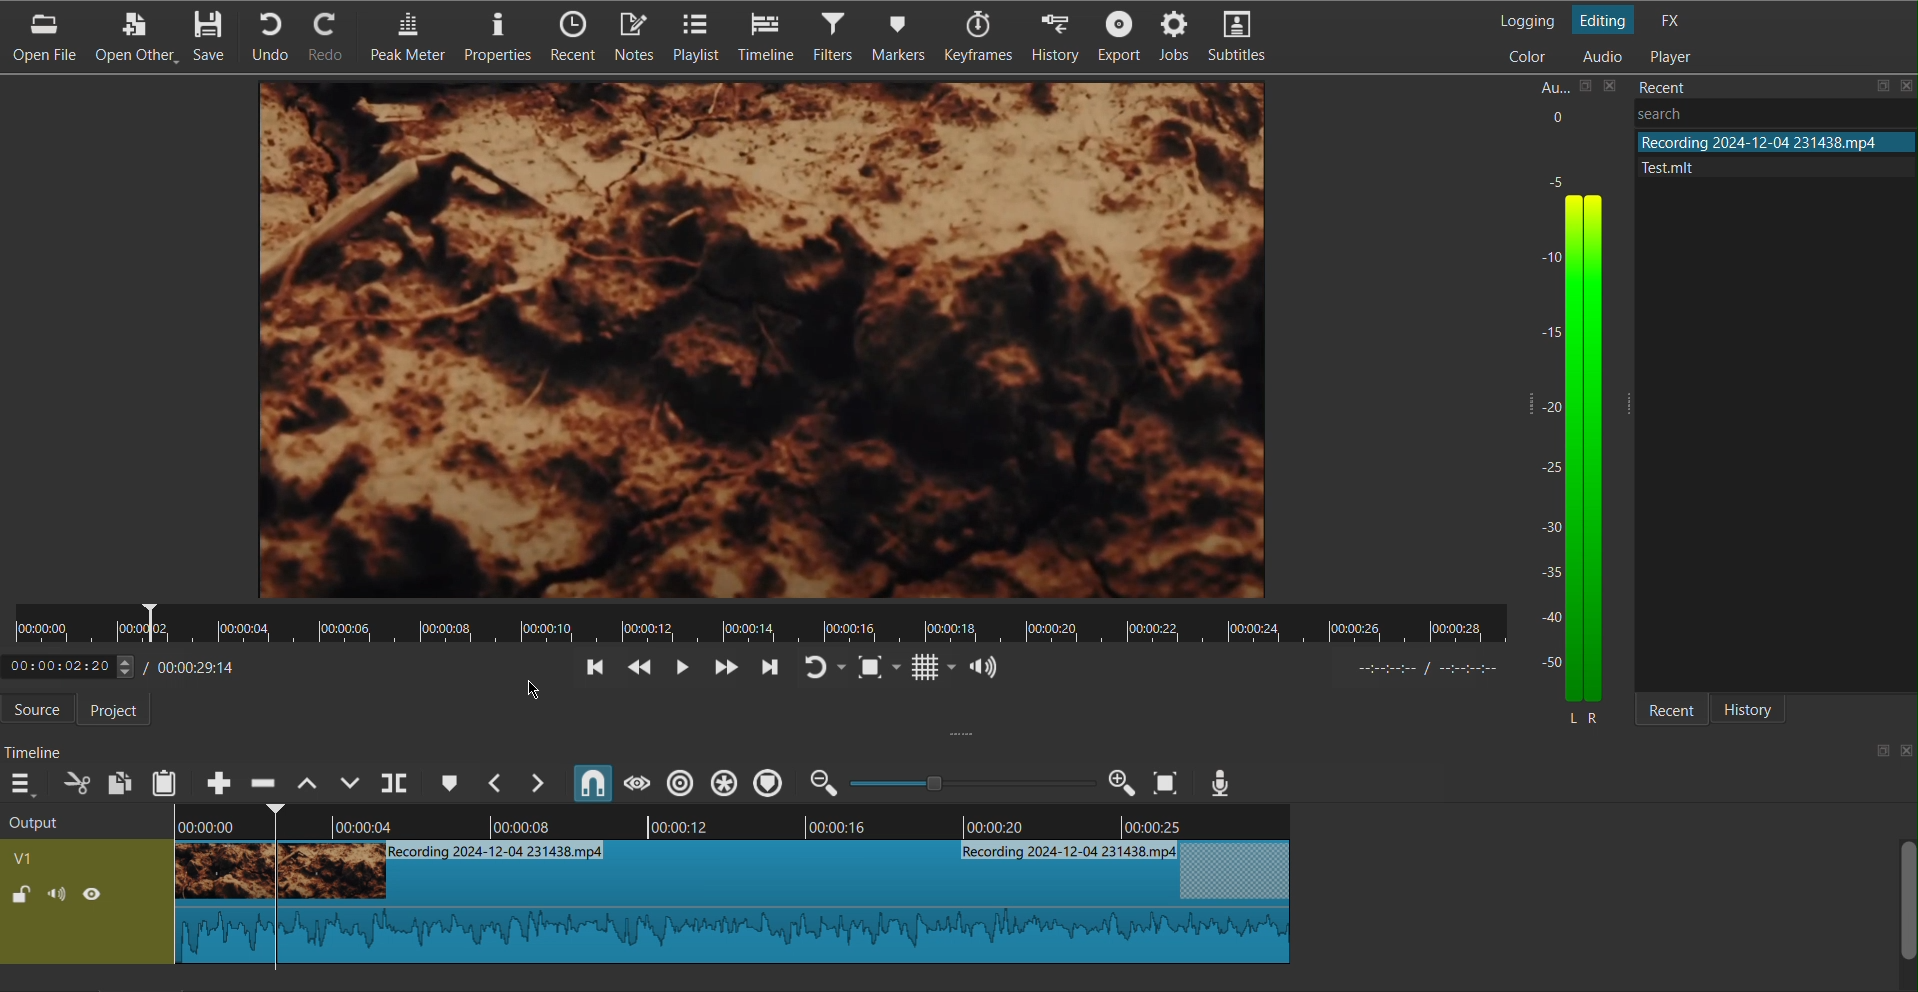 The height and width of the screenshot is (992, 1918). What do you see at coordinates (496, 782) in the screenshot?
I see `Previous Marker` at bounding box center [496, 782].